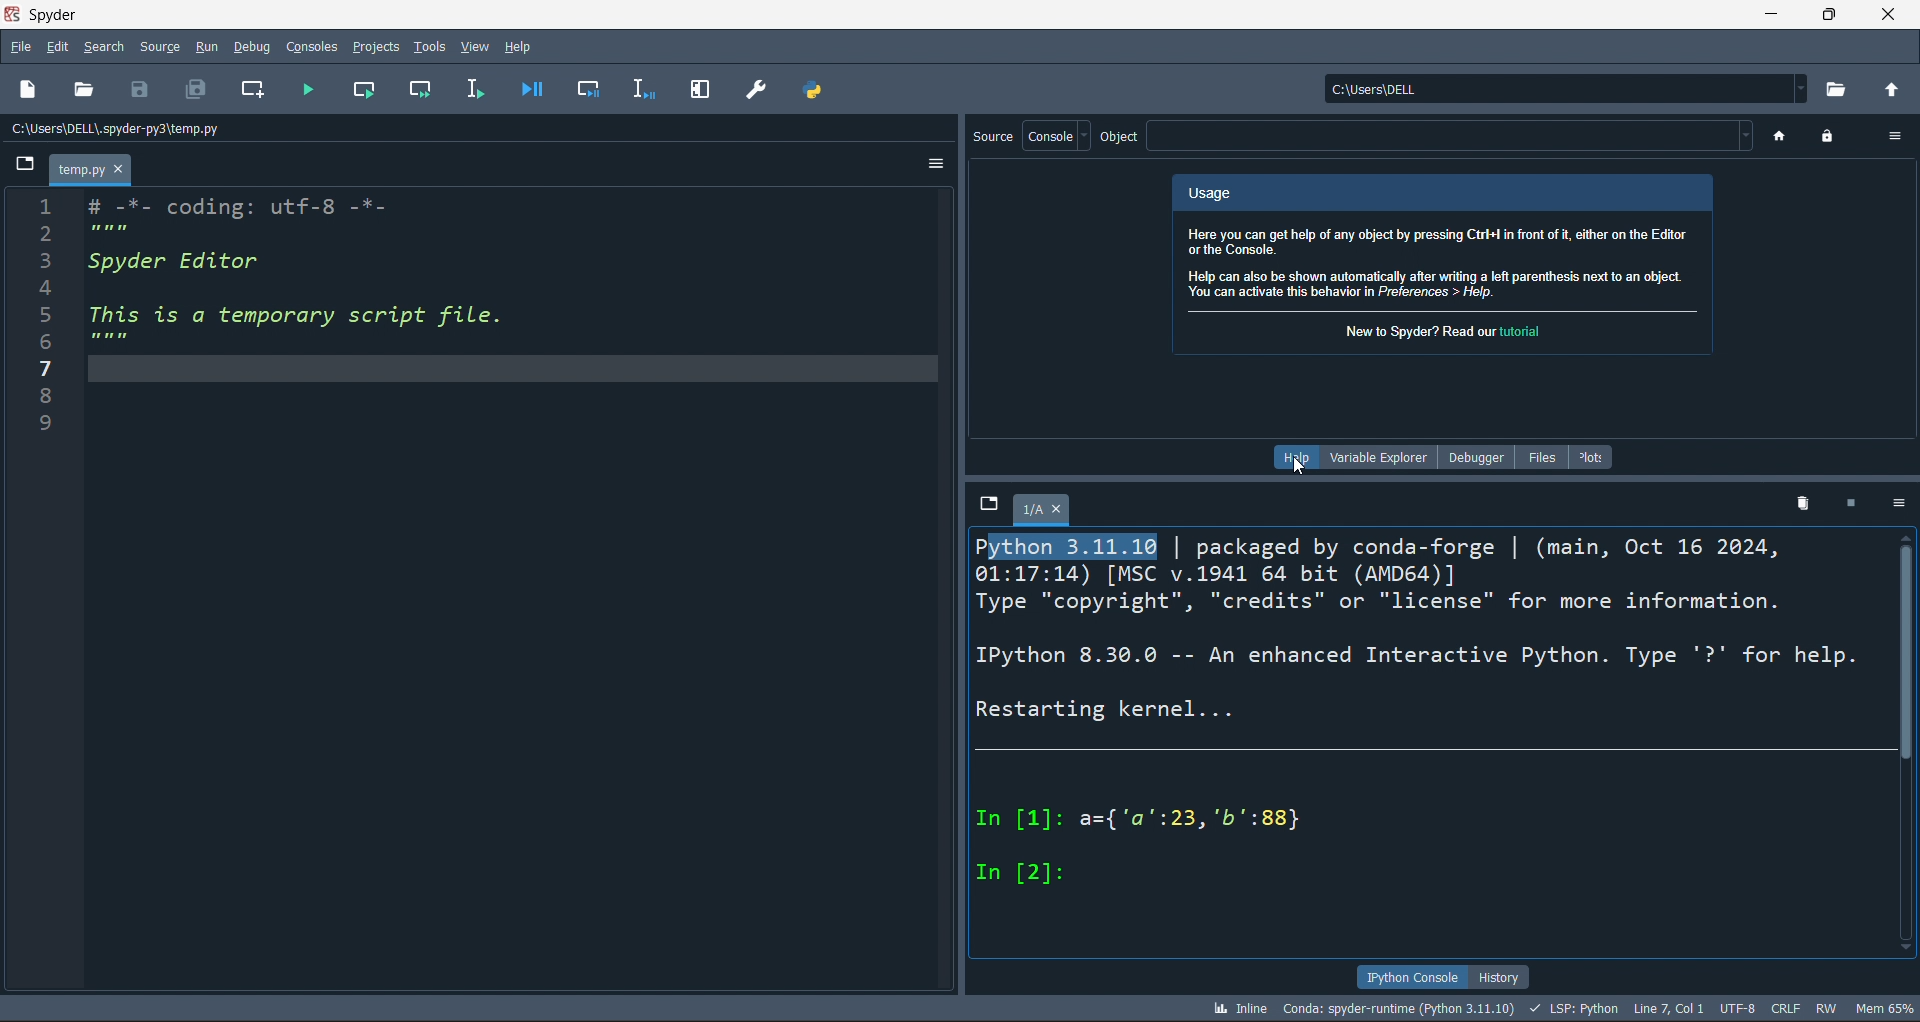 The width and height of the screenshot is (1920, 1022). What do you see at coordinates (752, 88) in the screenshot?
I see `preferences` at bounding box center [752, 88].